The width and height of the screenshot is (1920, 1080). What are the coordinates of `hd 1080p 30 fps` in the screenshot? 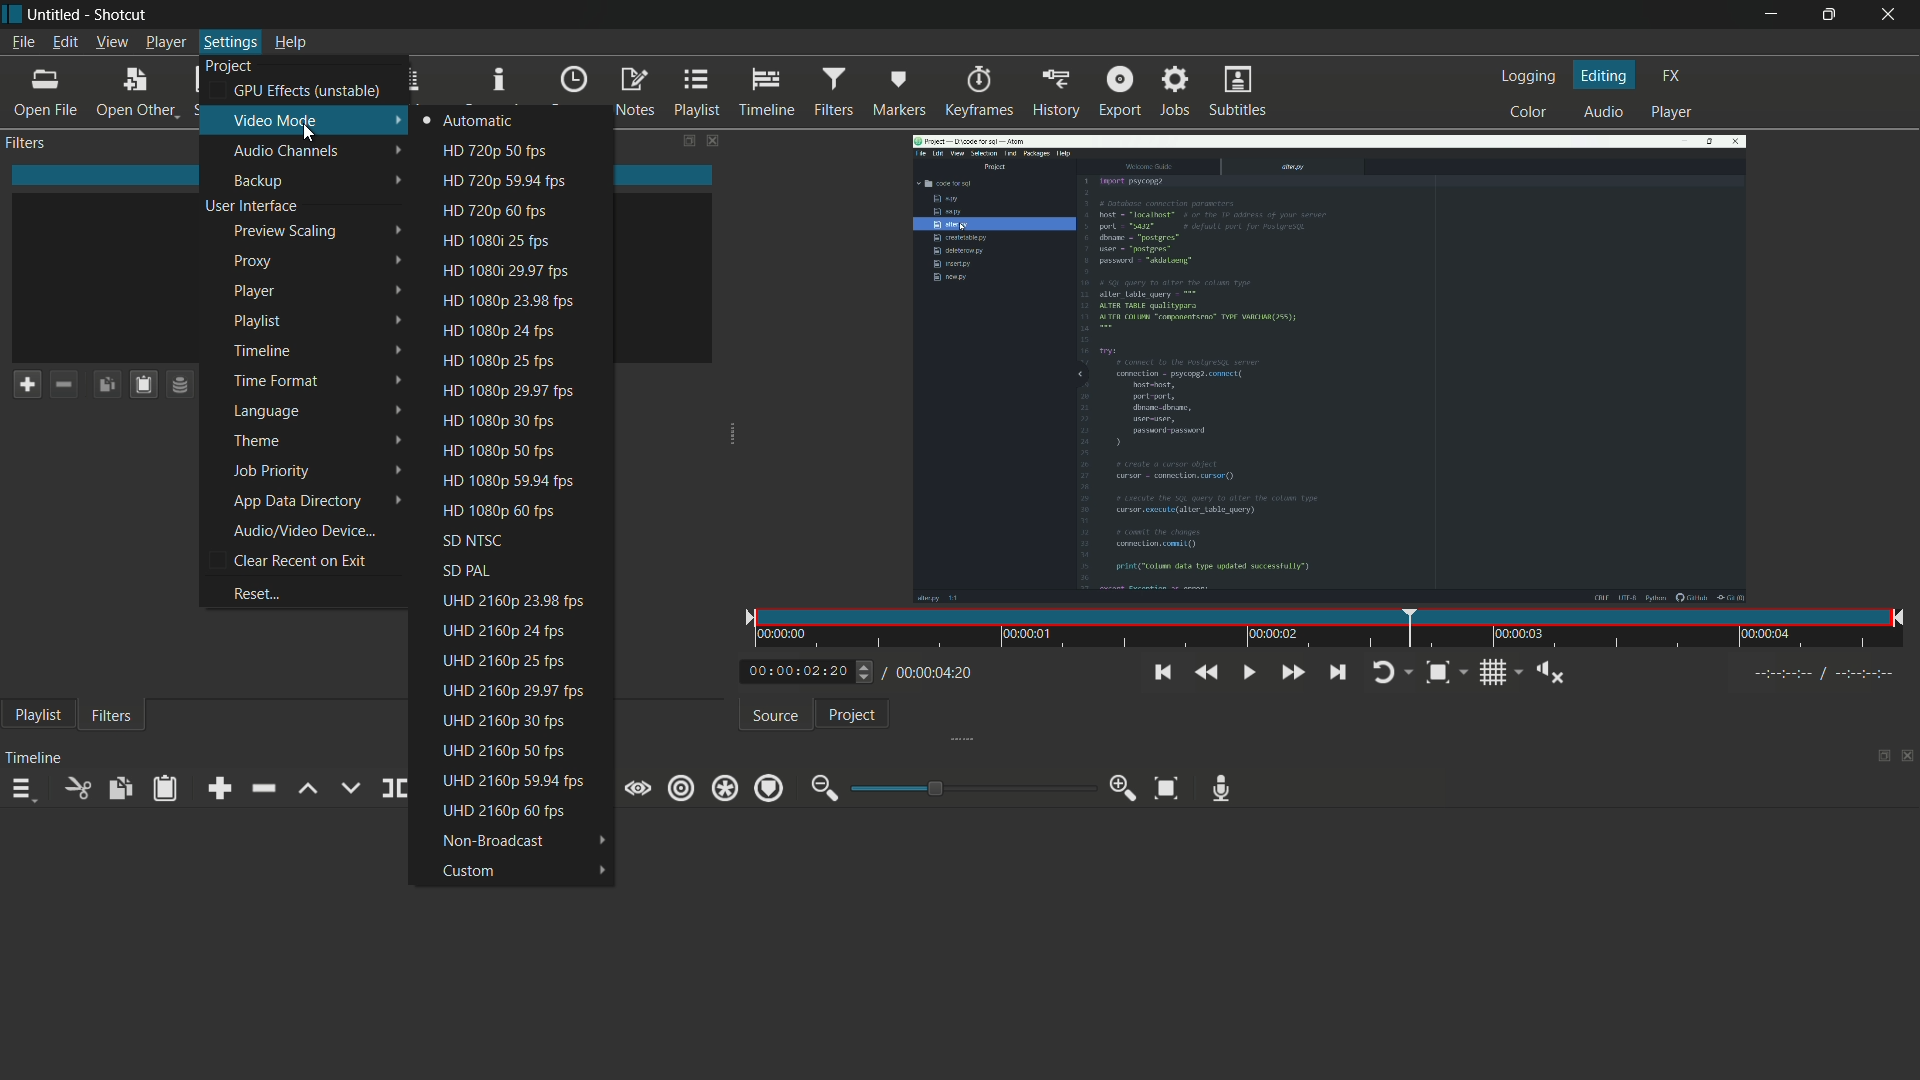 It's located at (517, 420).